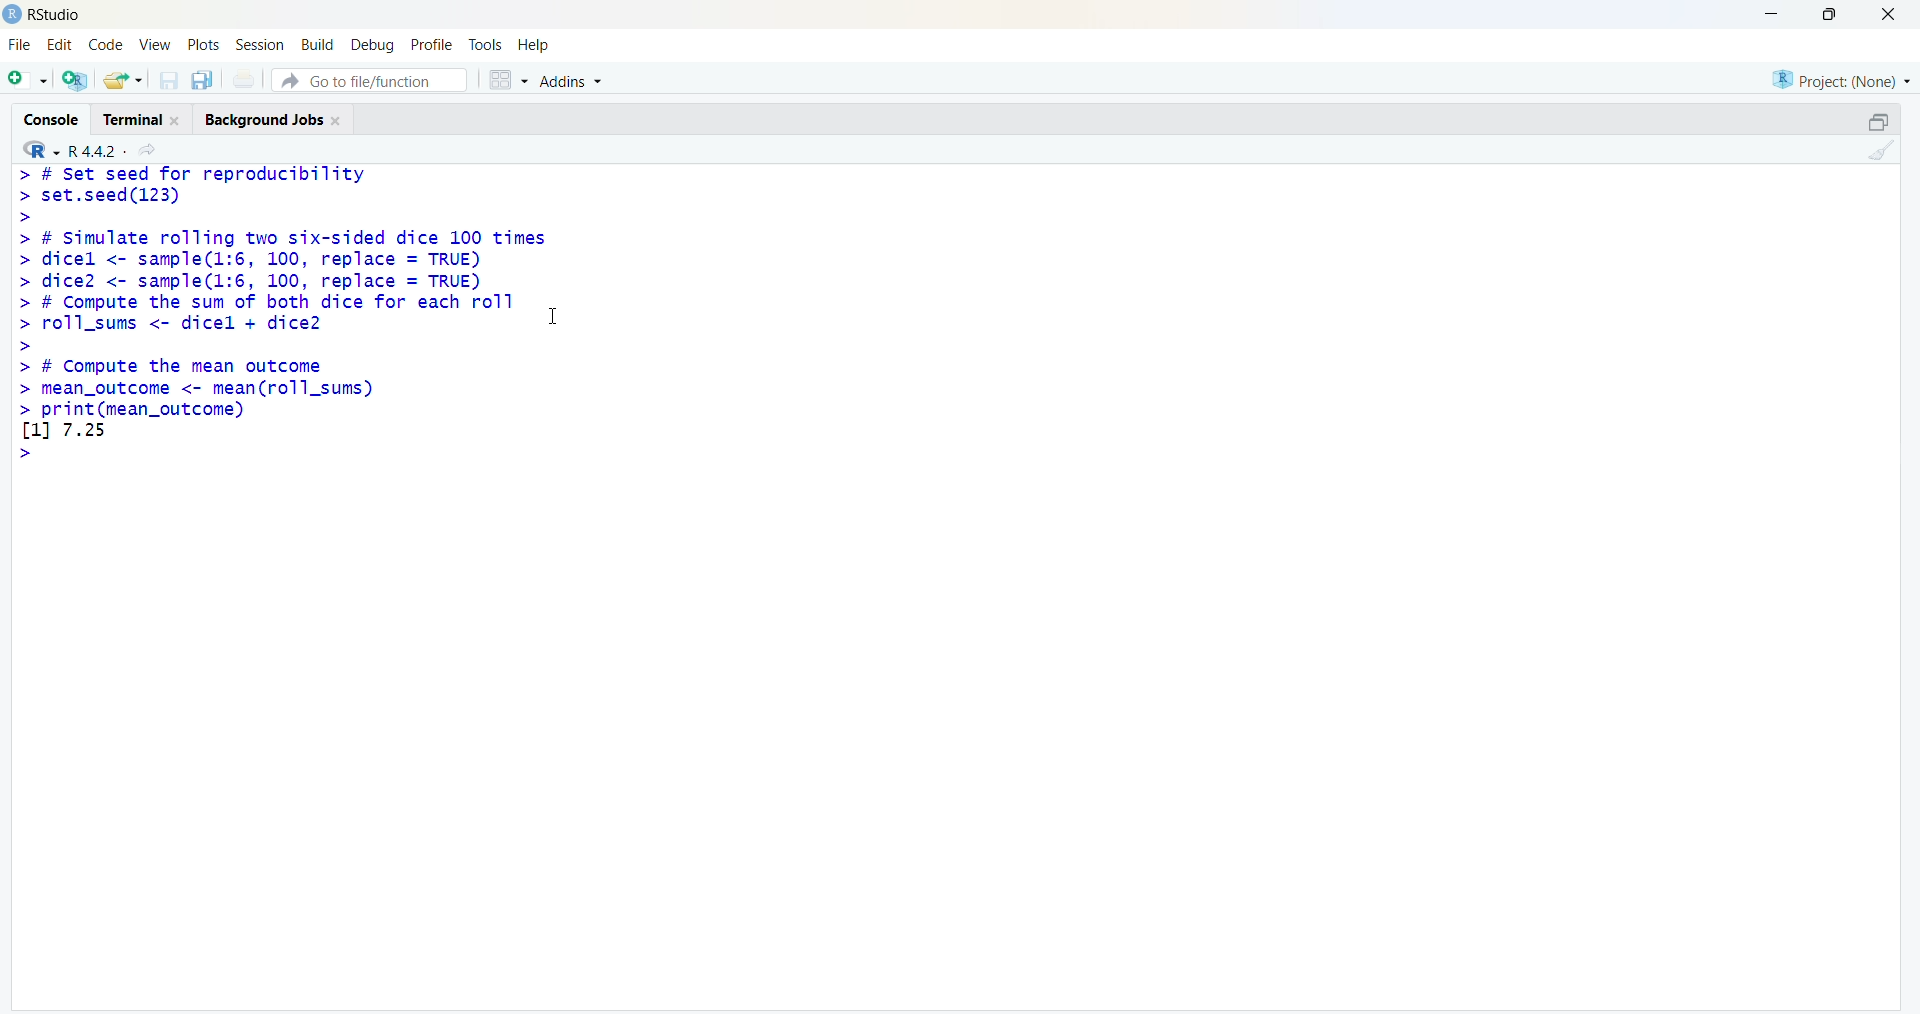 Image resolution: width=1920 pixels, height=1014 pixels. What do you see at coordinates (371, 46) in the screenshot?
I see `debug` at bounding box center [371, 46].